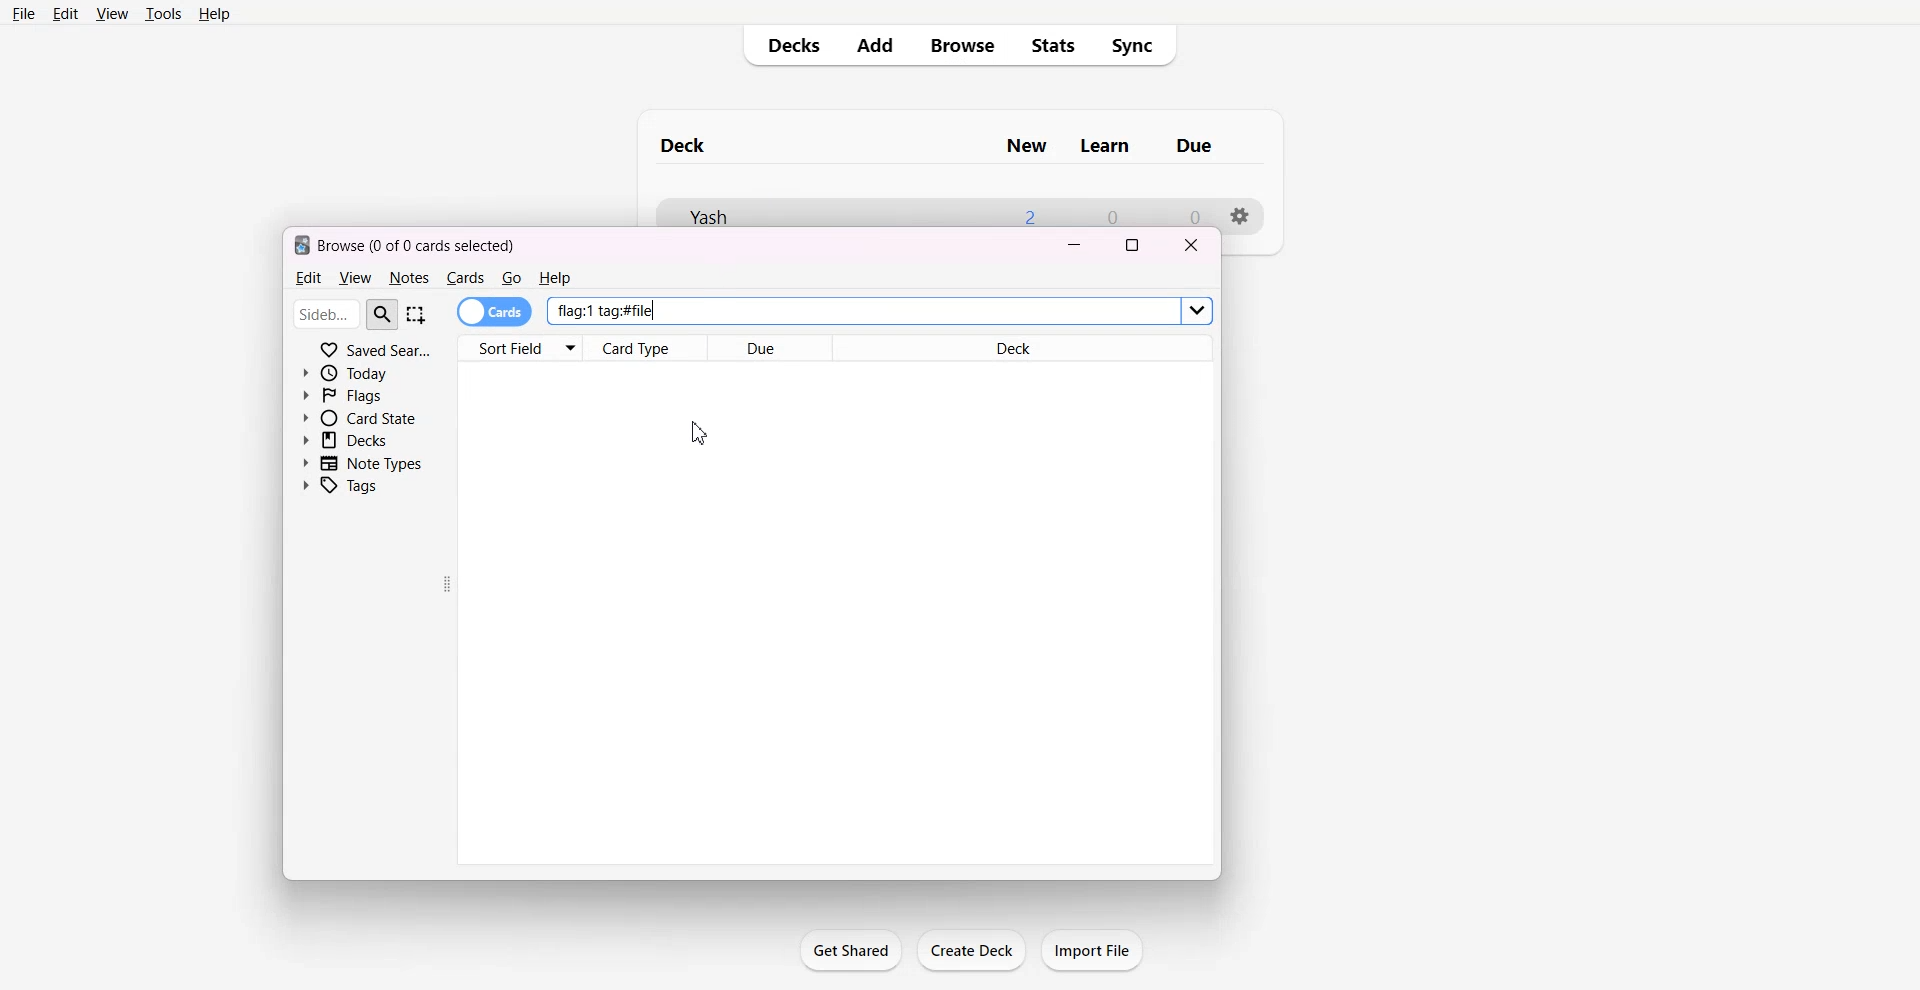 The height and width of the screenshot is (990, 1920). I want to click on Minimize, so click(1075, 244).